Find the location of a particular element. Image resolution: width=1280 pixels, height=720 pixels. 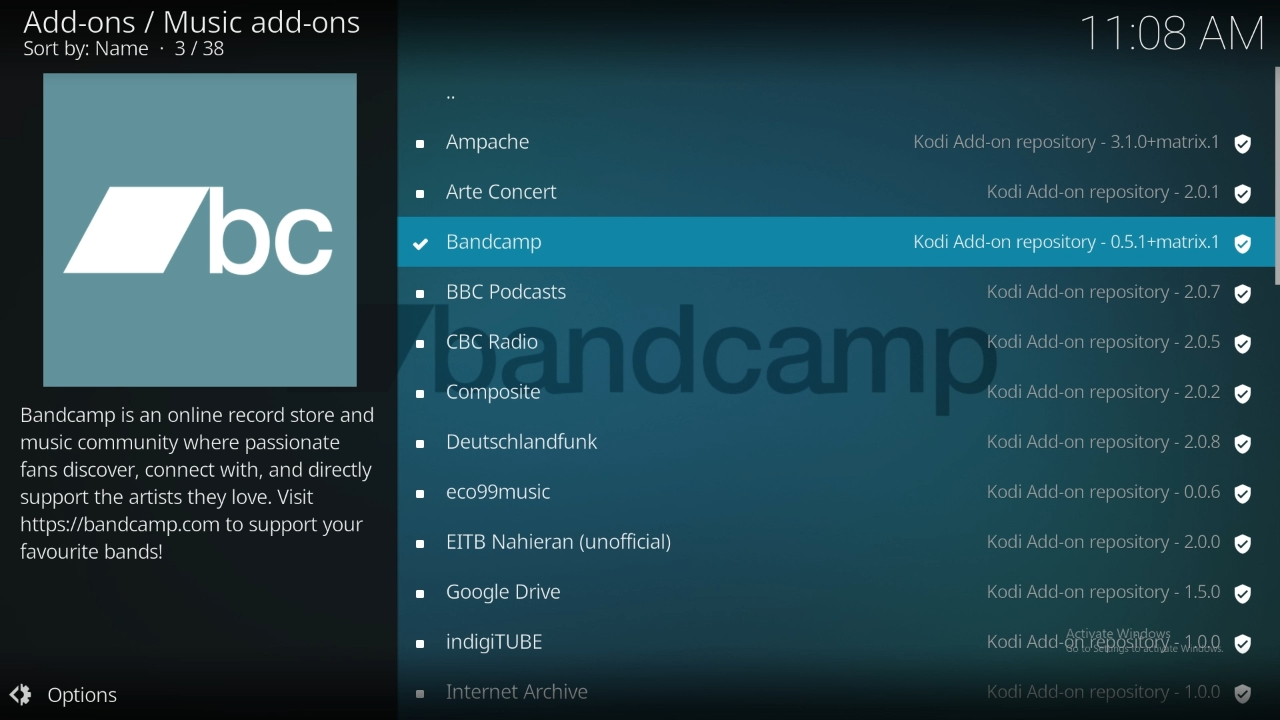

go back is located at coordinates (838, 100).